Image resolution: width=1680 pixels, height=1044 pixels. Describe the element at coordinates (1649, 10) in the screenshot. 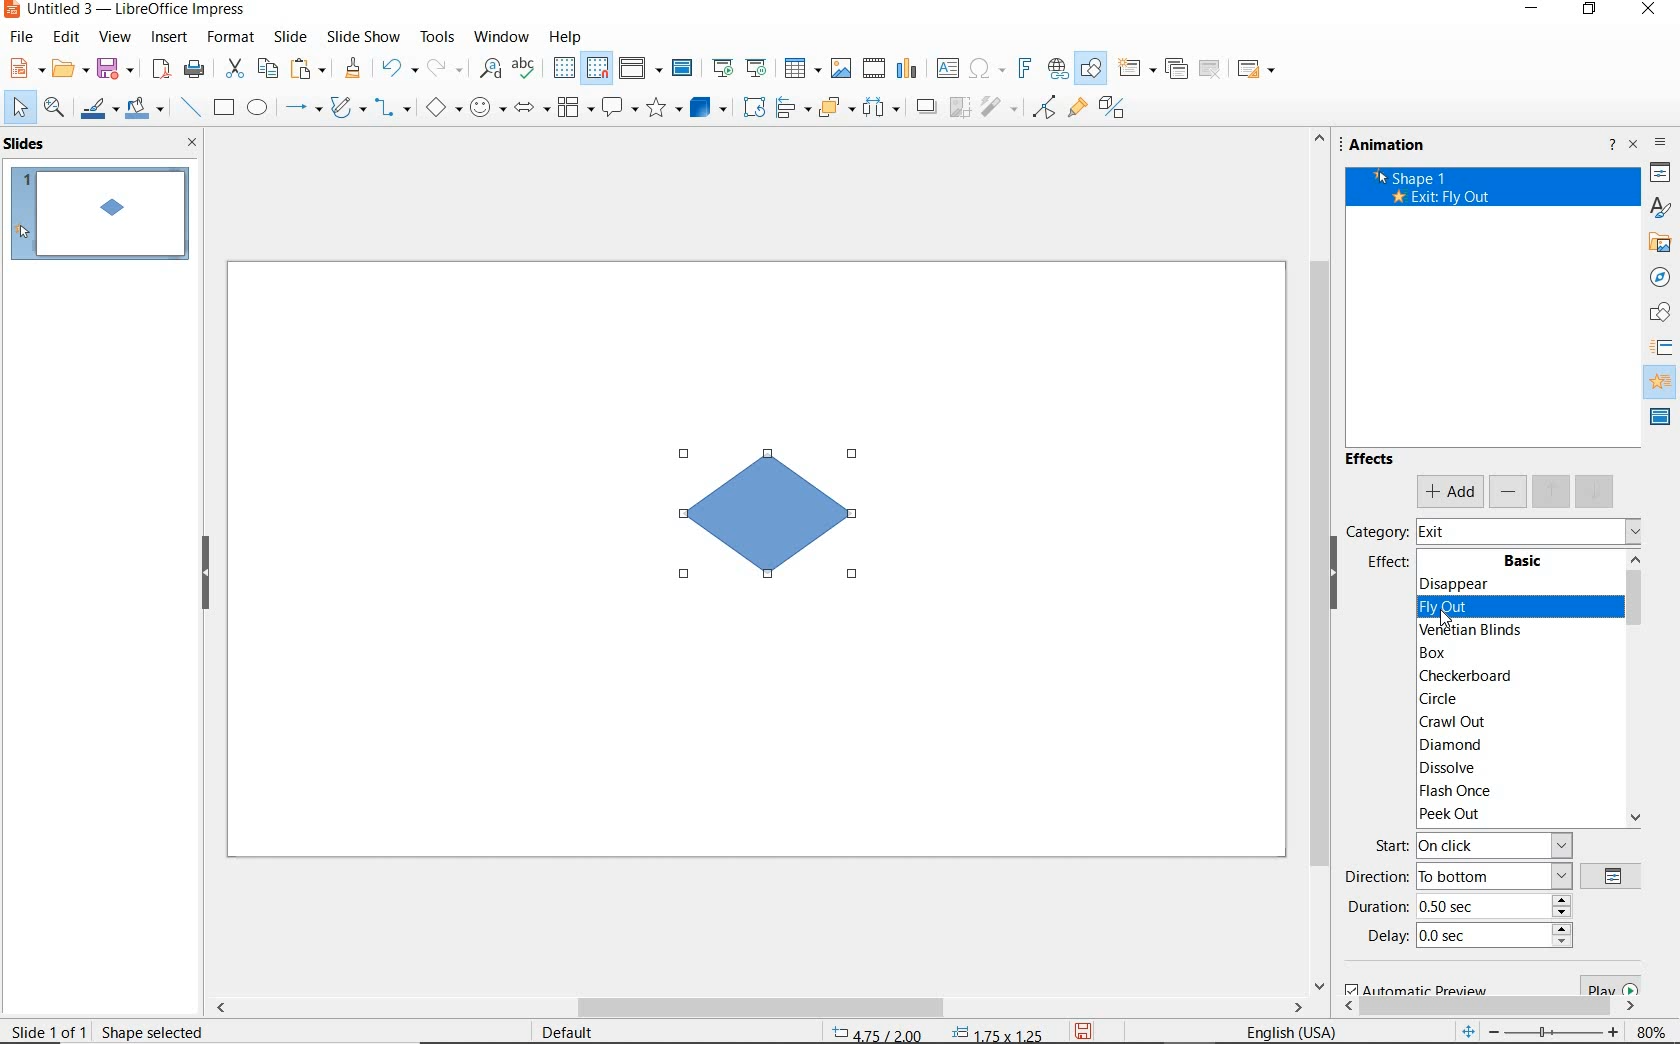

I see `close` at that location.